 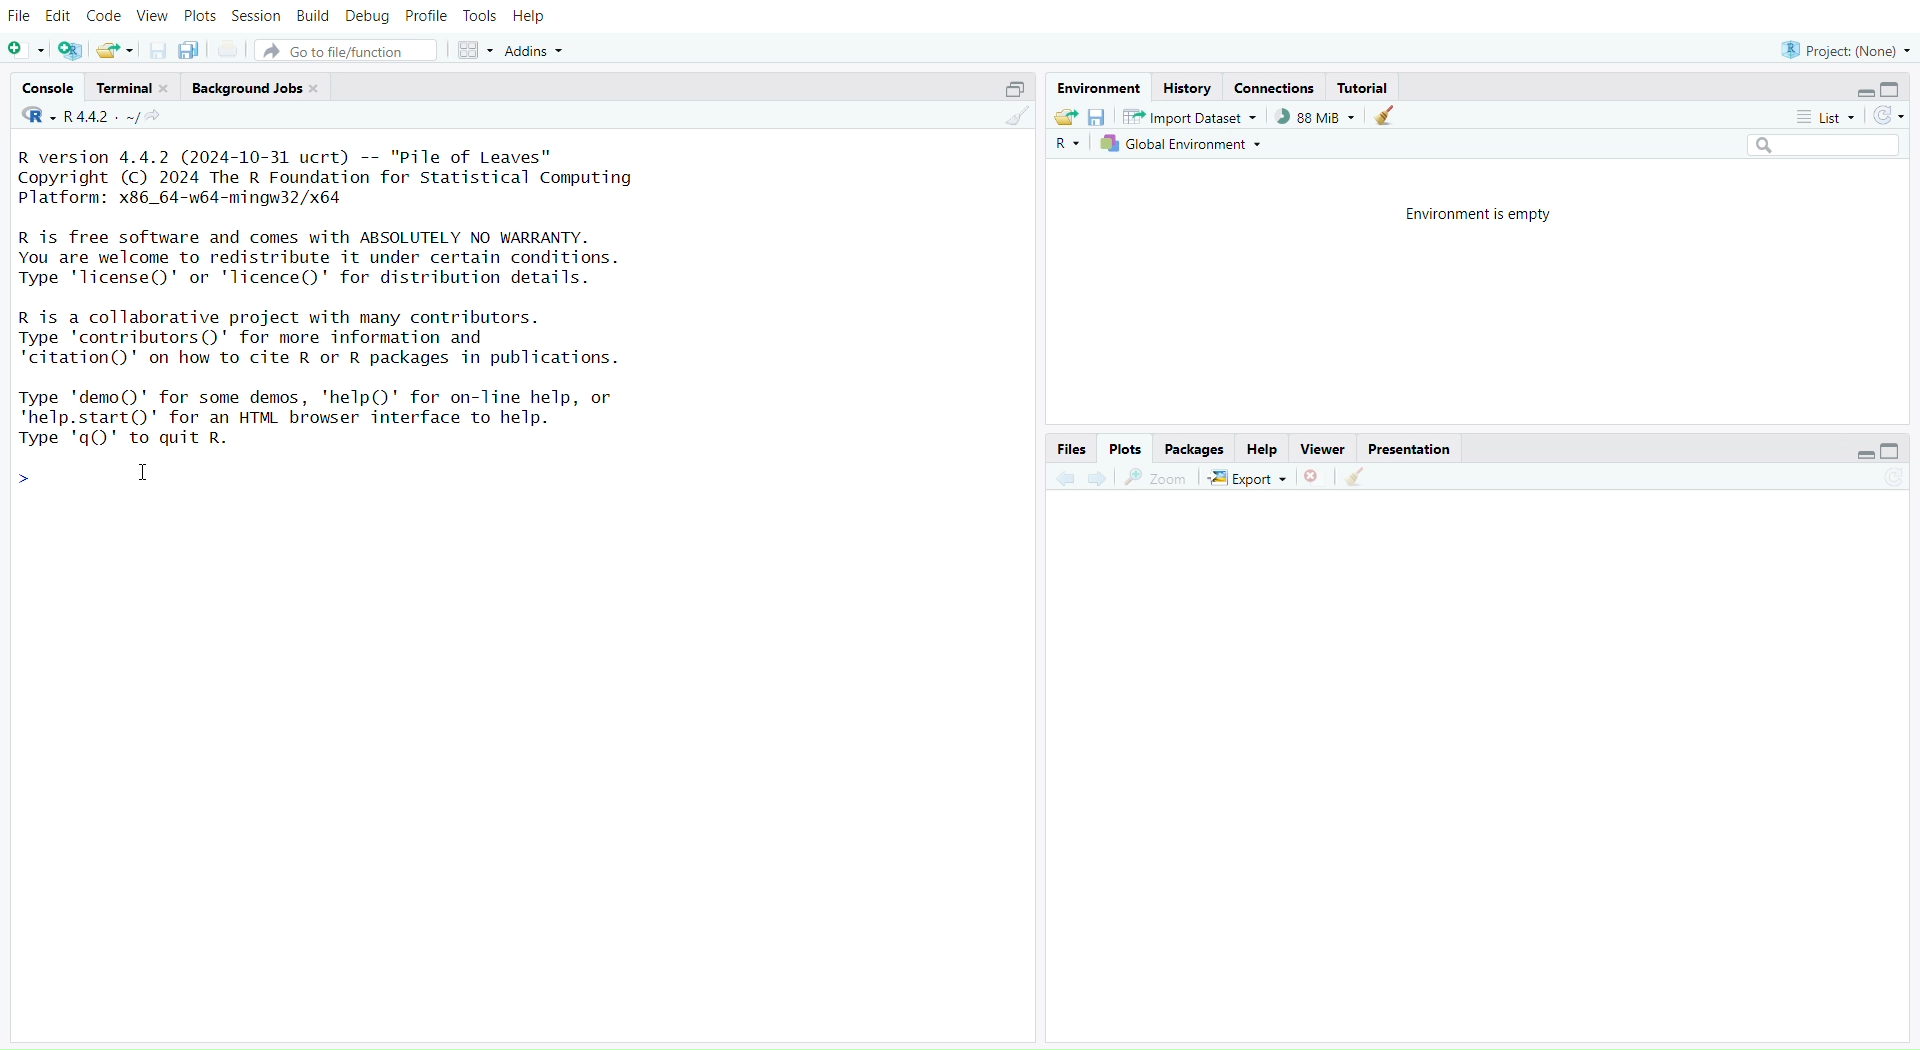 What do you see at coordinates (1009, 91) in the screenshot?
I see `expand` at bounding box center [1009, 91].